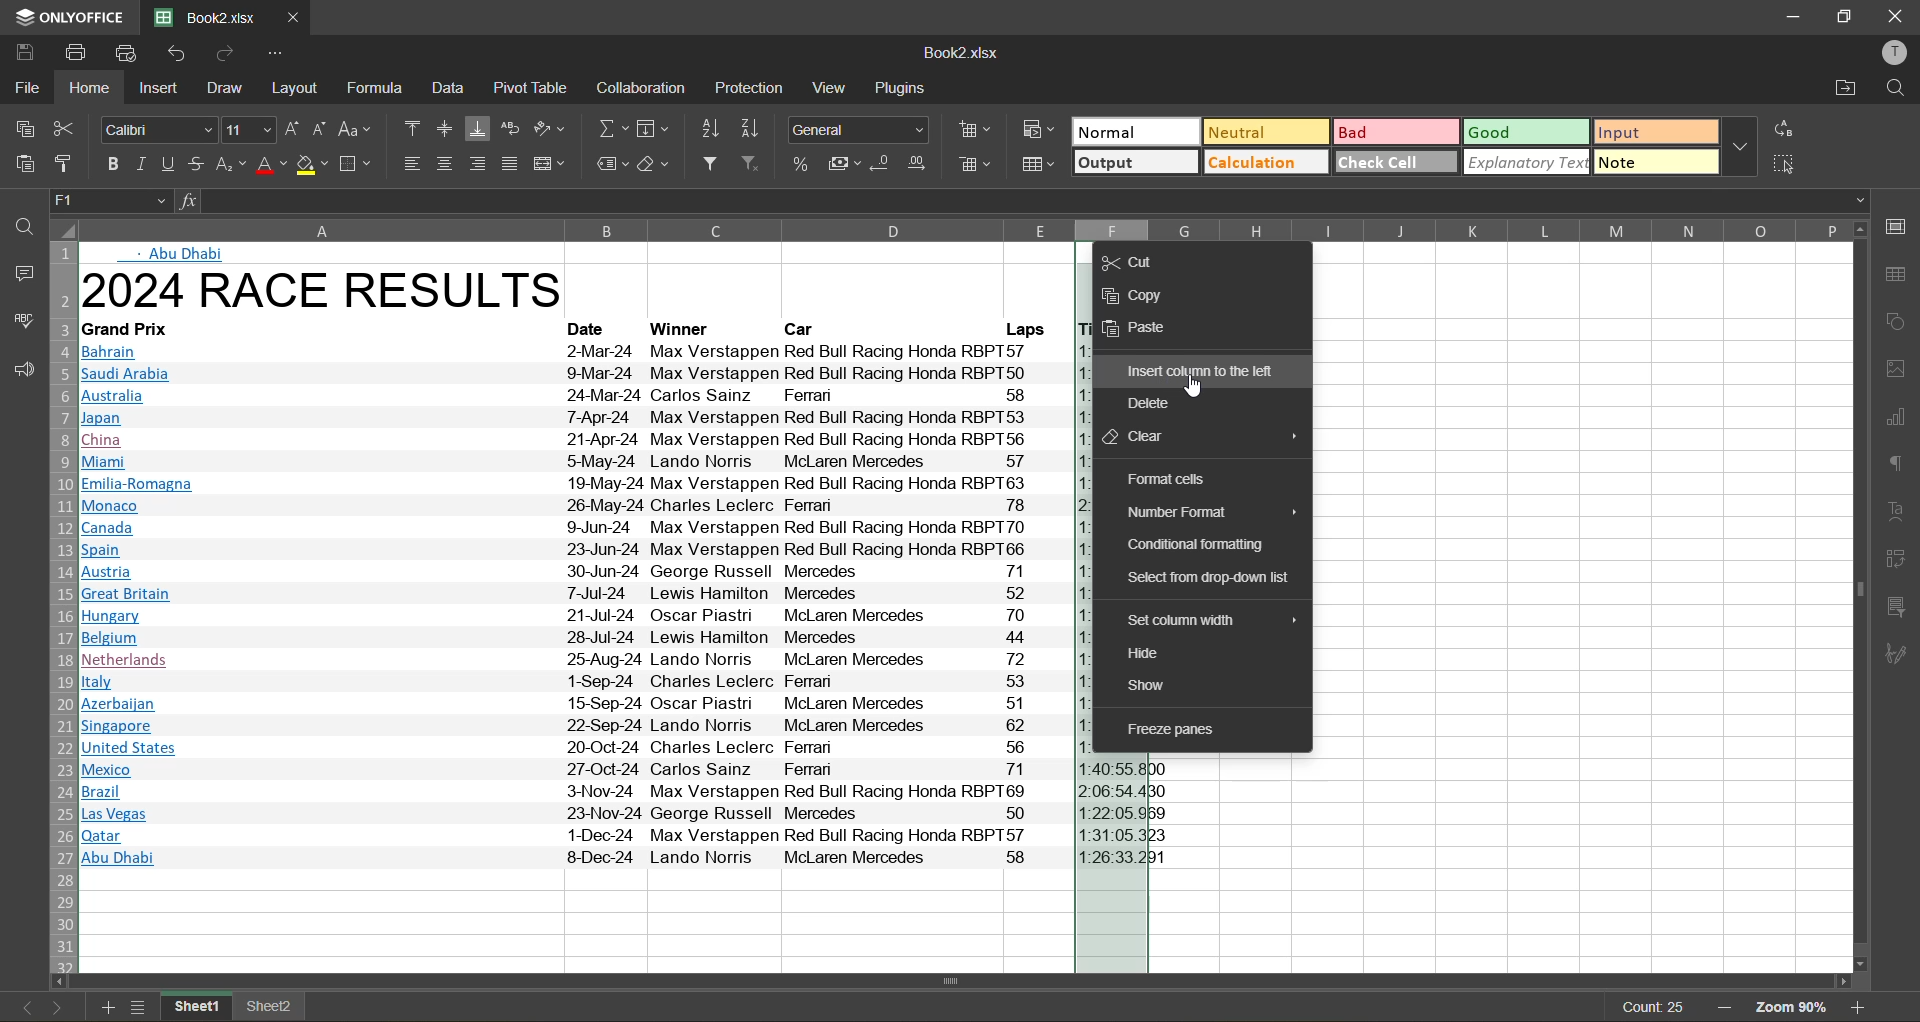 The height and width of the screenshot is (1022, 1920). I want to click on IHungary 21-Jul-24 Oscar Piastn McLaren Mercedes 70 1:38:01.989, so click(572, 617).